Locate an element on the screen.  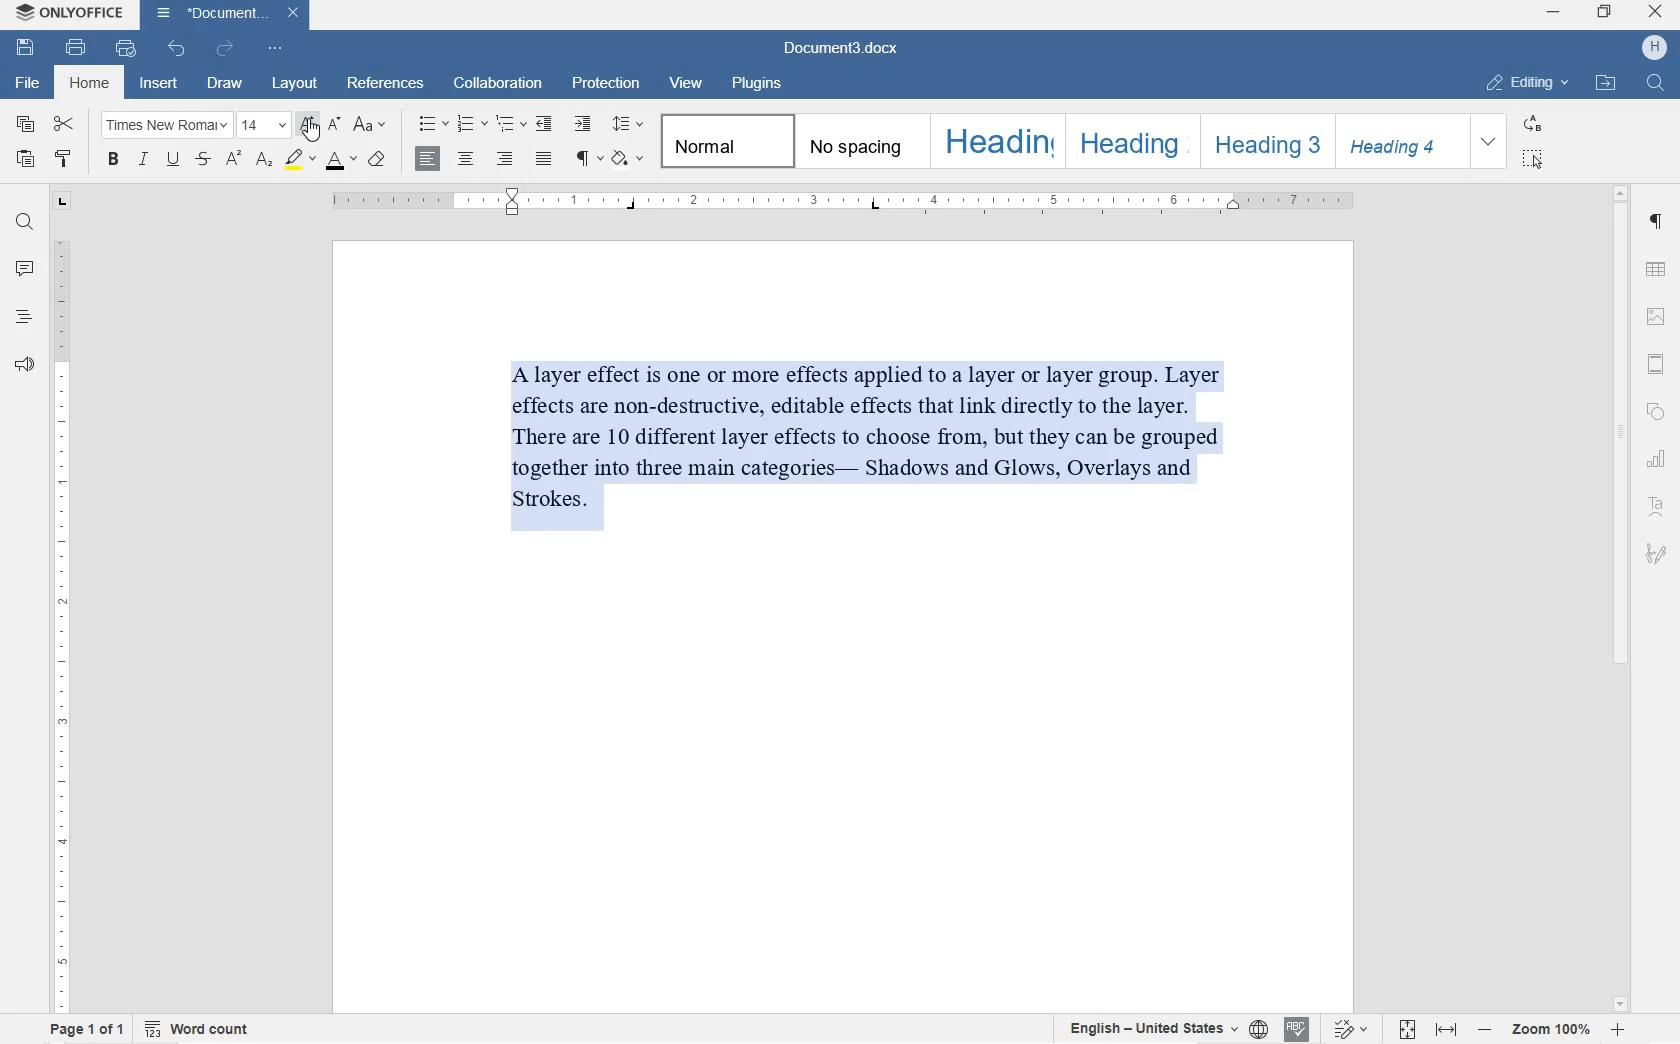
MINIMIZE is located at coordinates (1553, 13).